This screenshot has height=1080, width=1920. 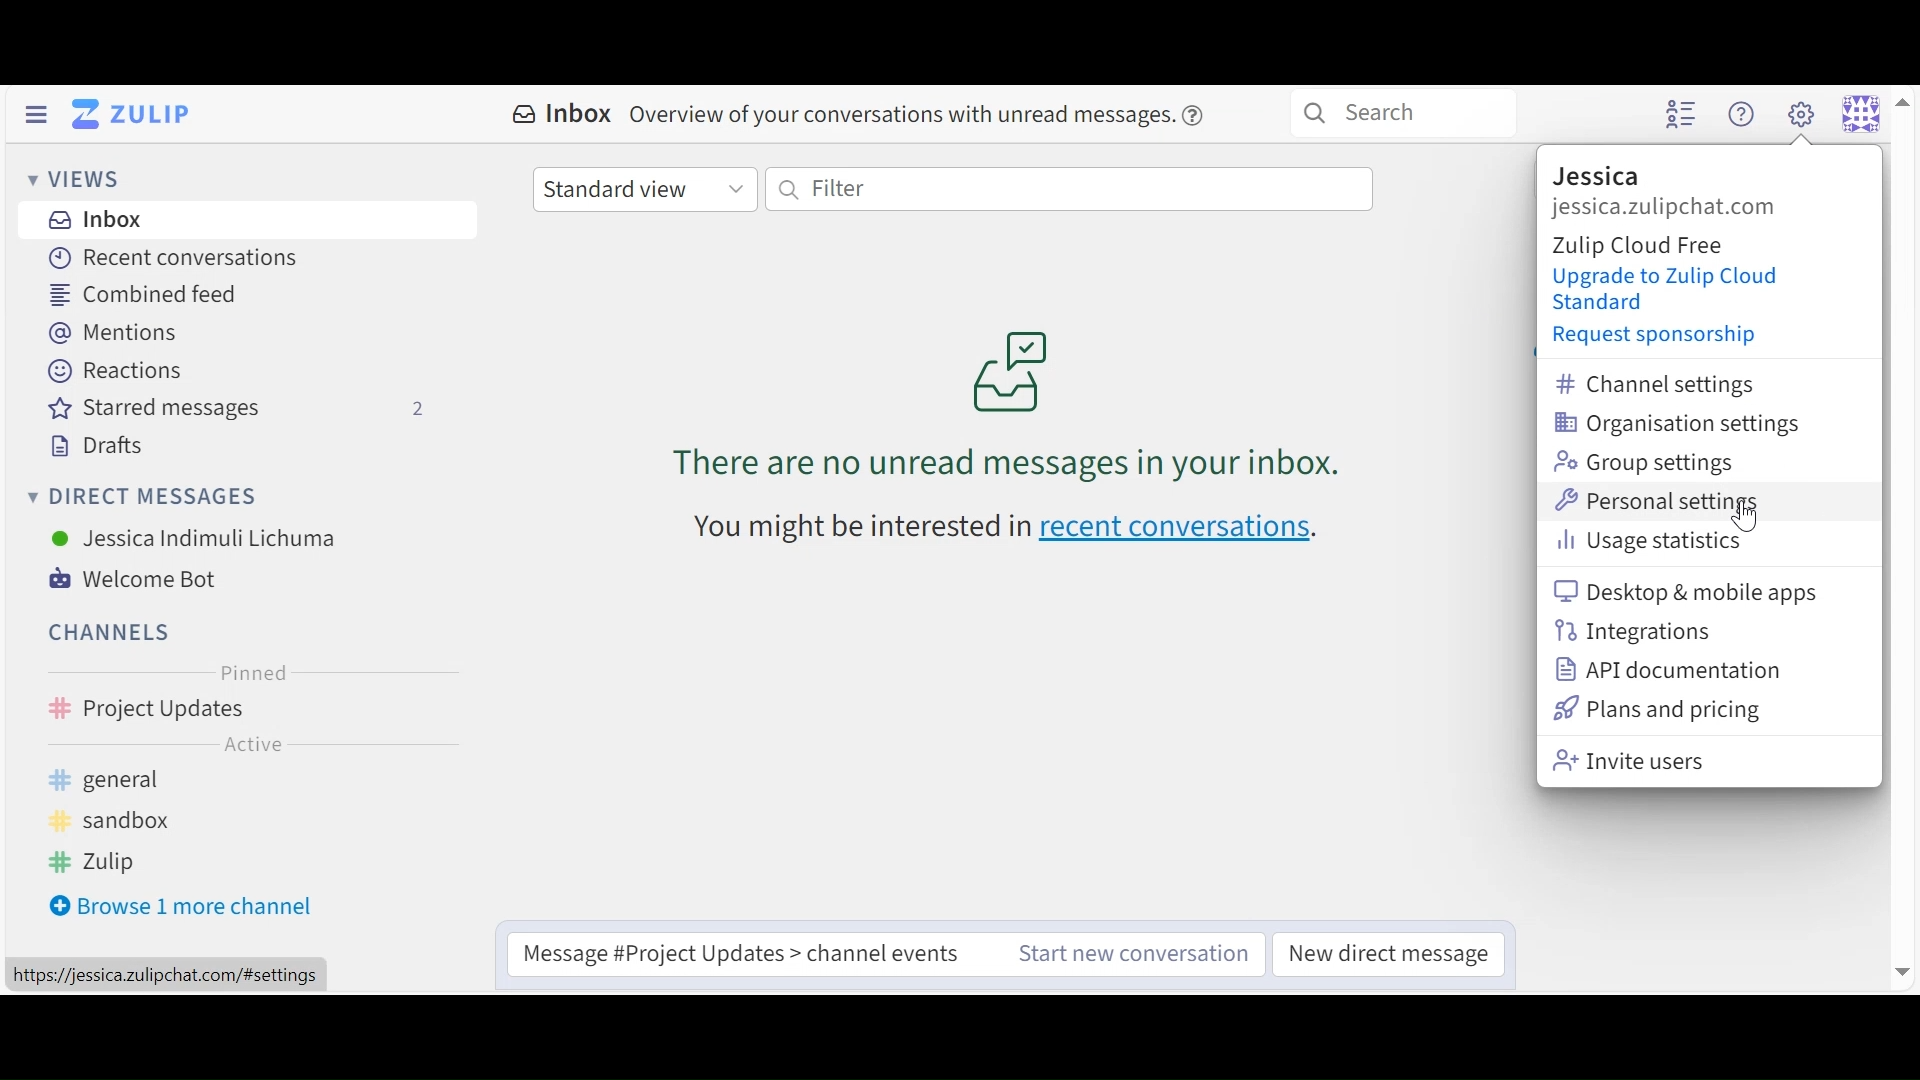 What do you see at coordinates (185, 907) in the screenshot?
I see `Browse 1 more channel` at bounding box center [185, 907].